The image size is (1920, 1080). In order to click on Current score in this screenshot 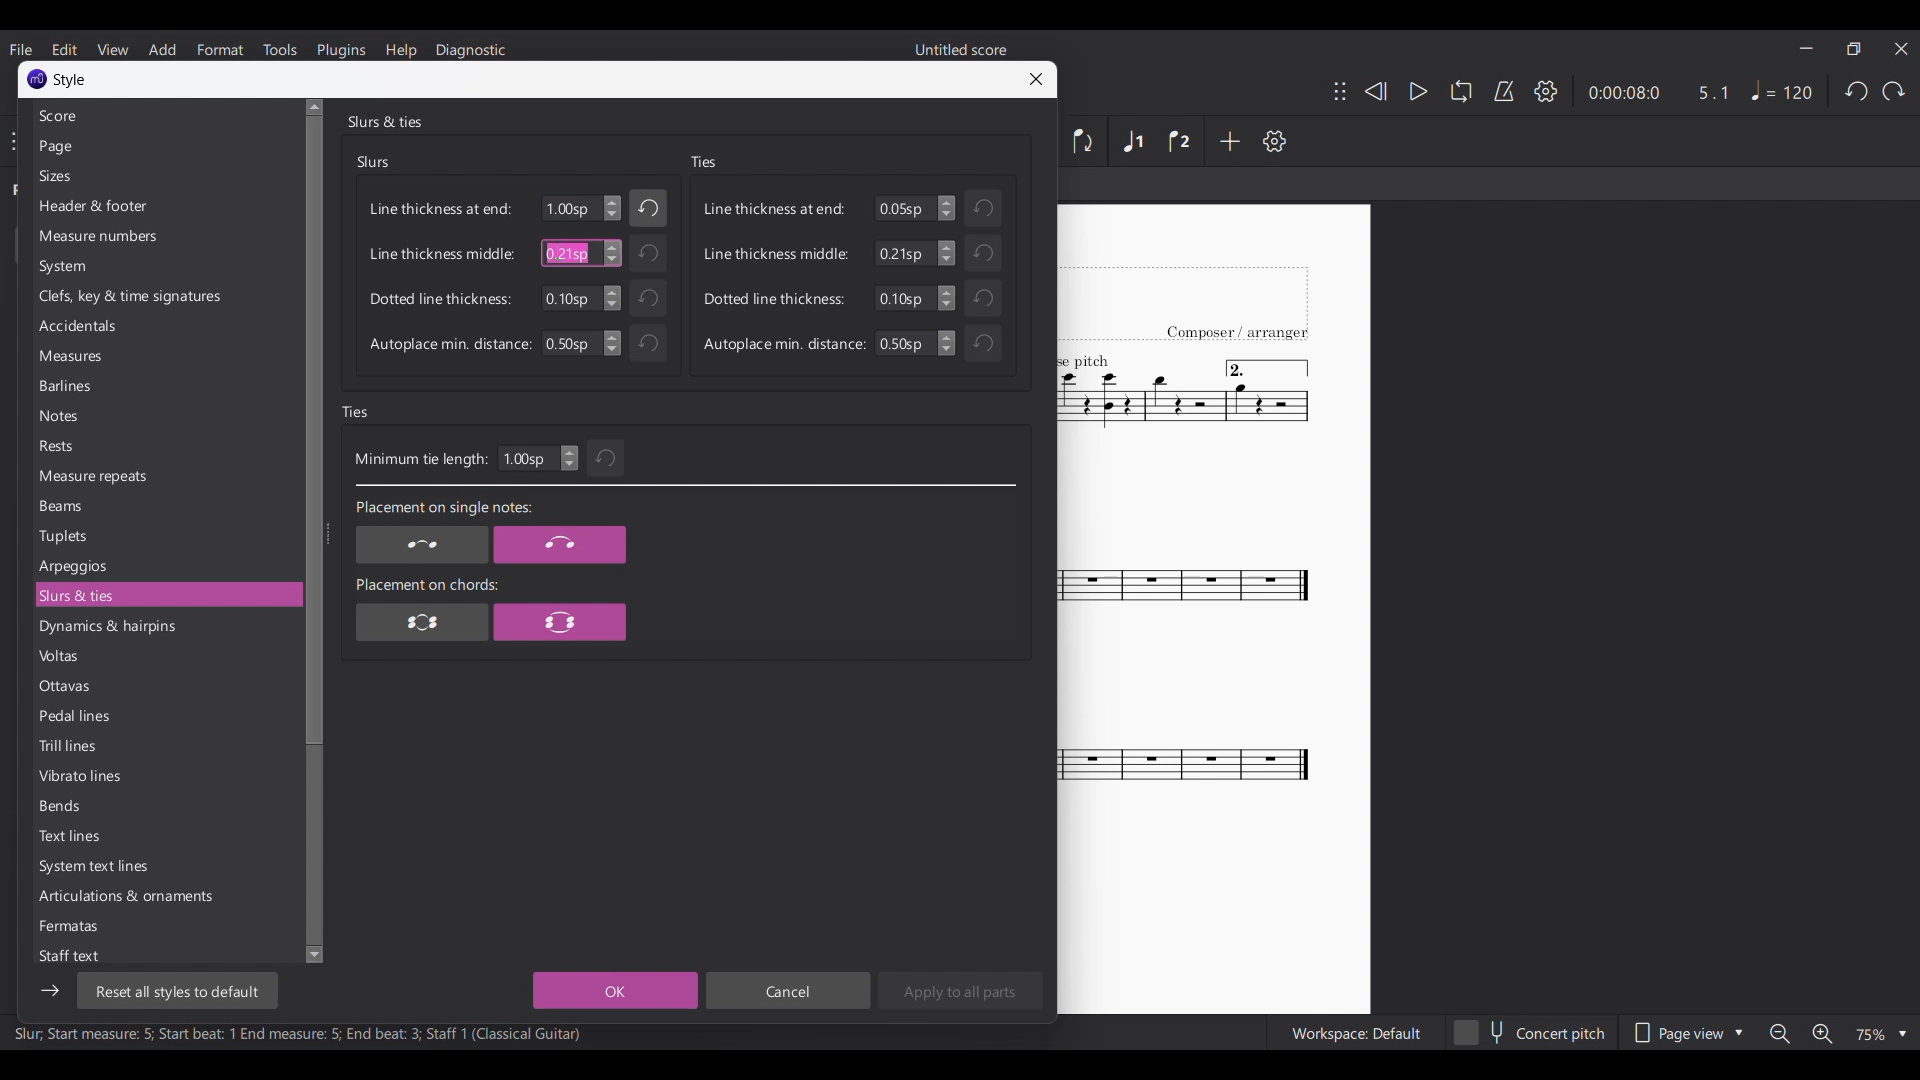, I will do `click(1186, 610)`.